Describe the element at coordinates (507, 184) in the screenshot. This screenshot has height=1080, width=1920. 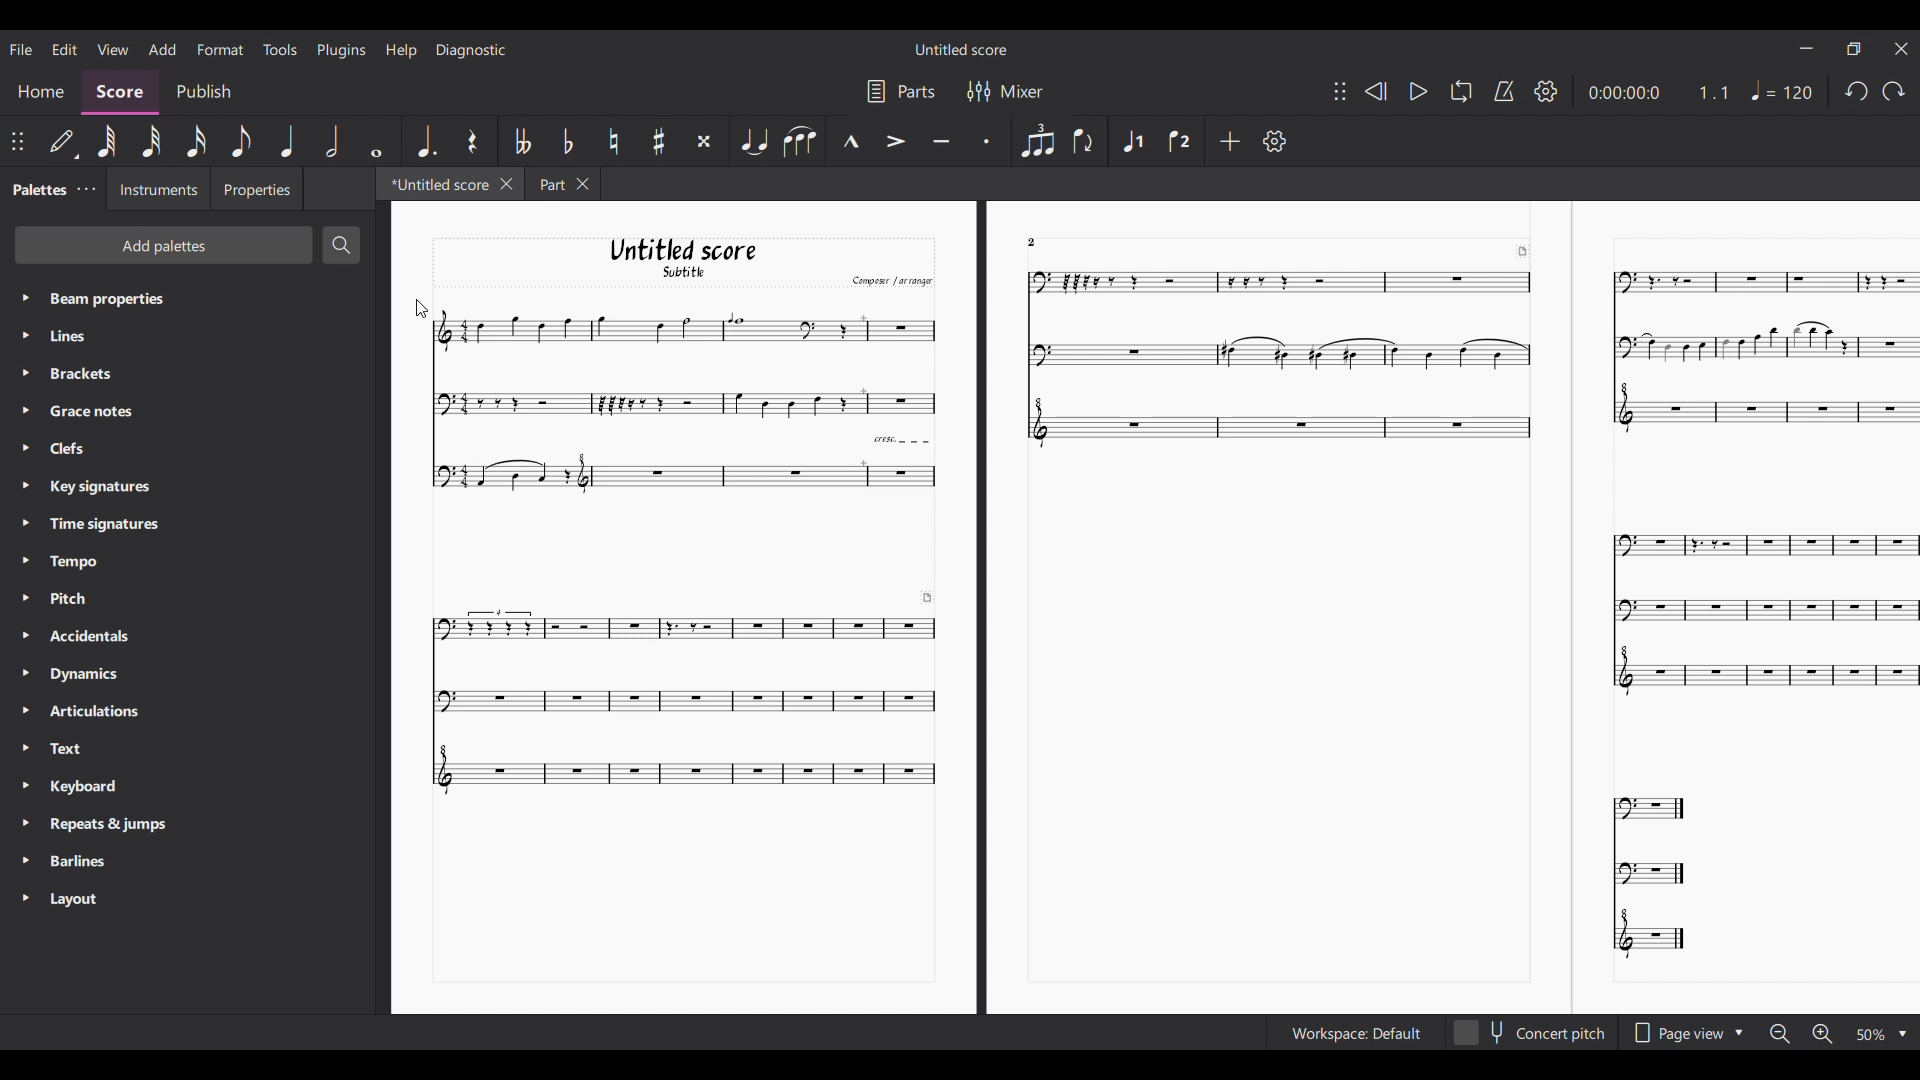
I see `Close` at that location.